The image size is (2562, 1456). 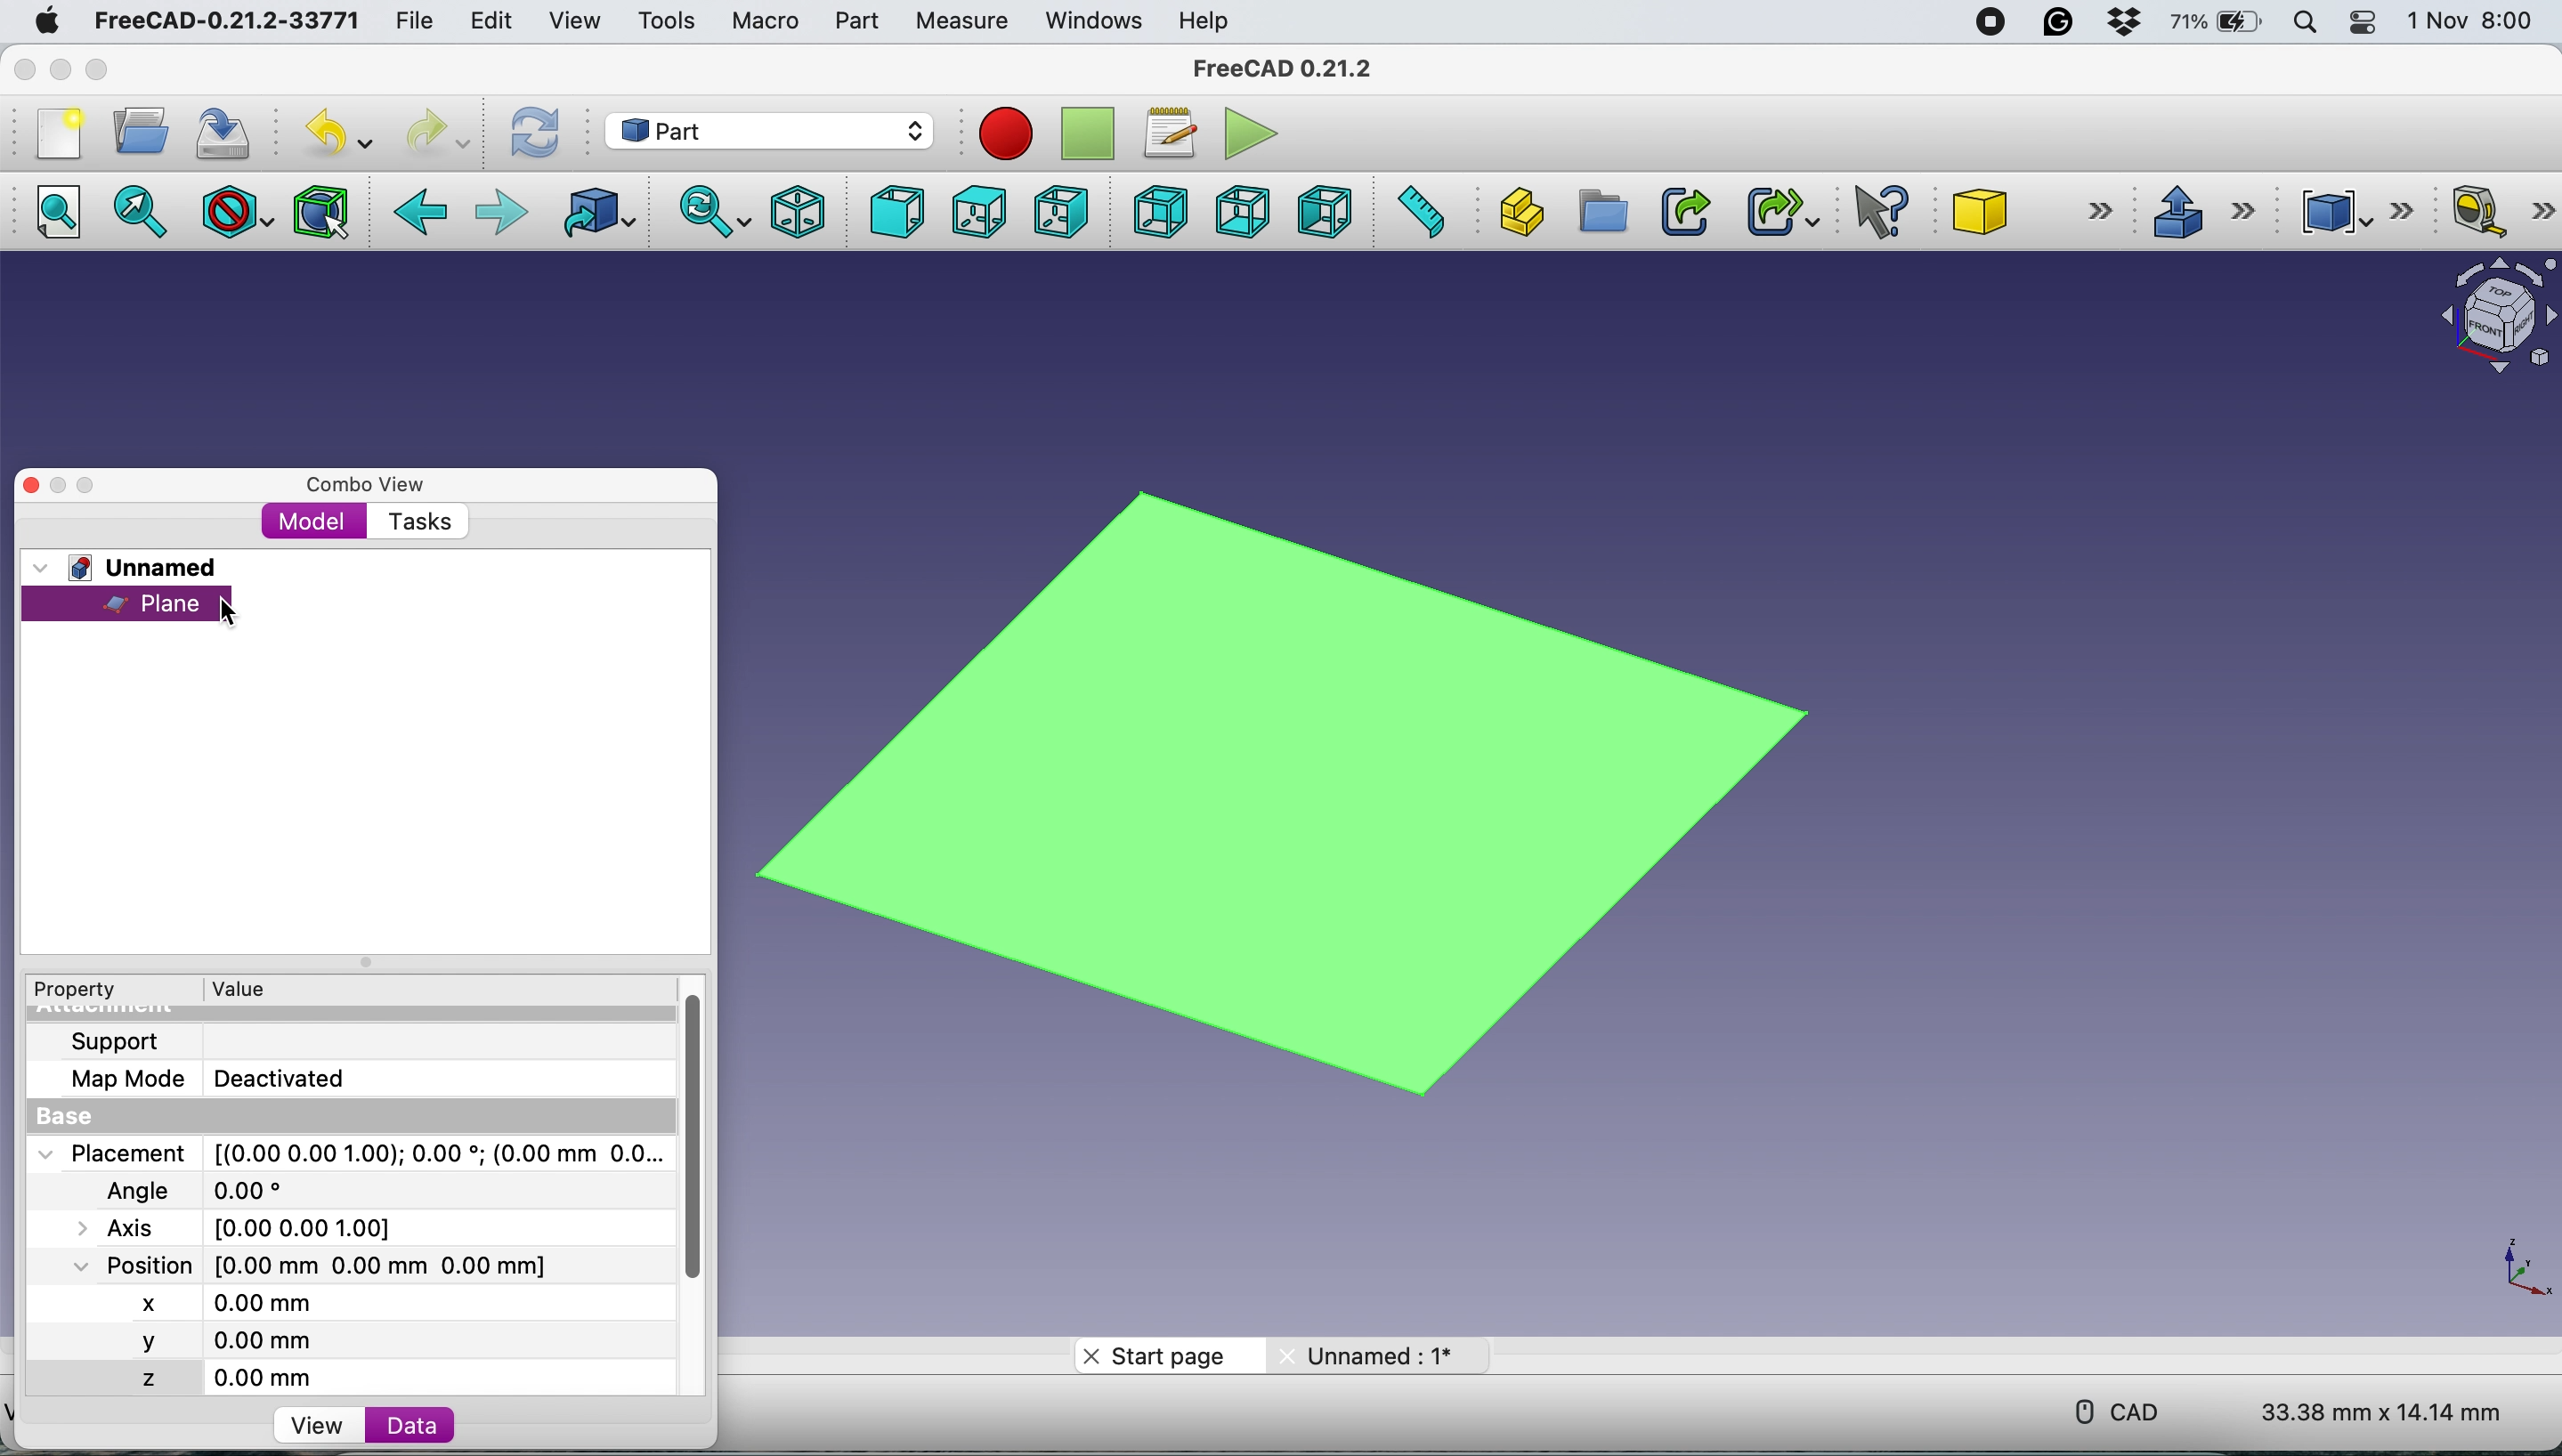 I want to click on grammarly, so click(x=2058, y=25).